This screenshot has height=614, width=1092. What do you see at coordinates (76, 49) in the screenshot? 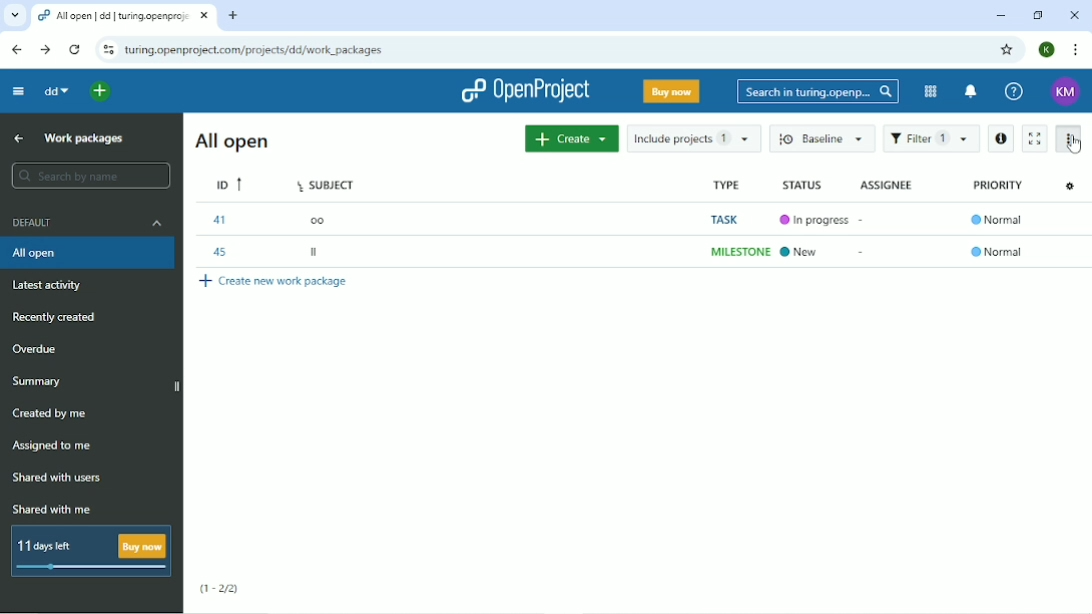
I see `Reload this page` at bounding box center [76, 49].